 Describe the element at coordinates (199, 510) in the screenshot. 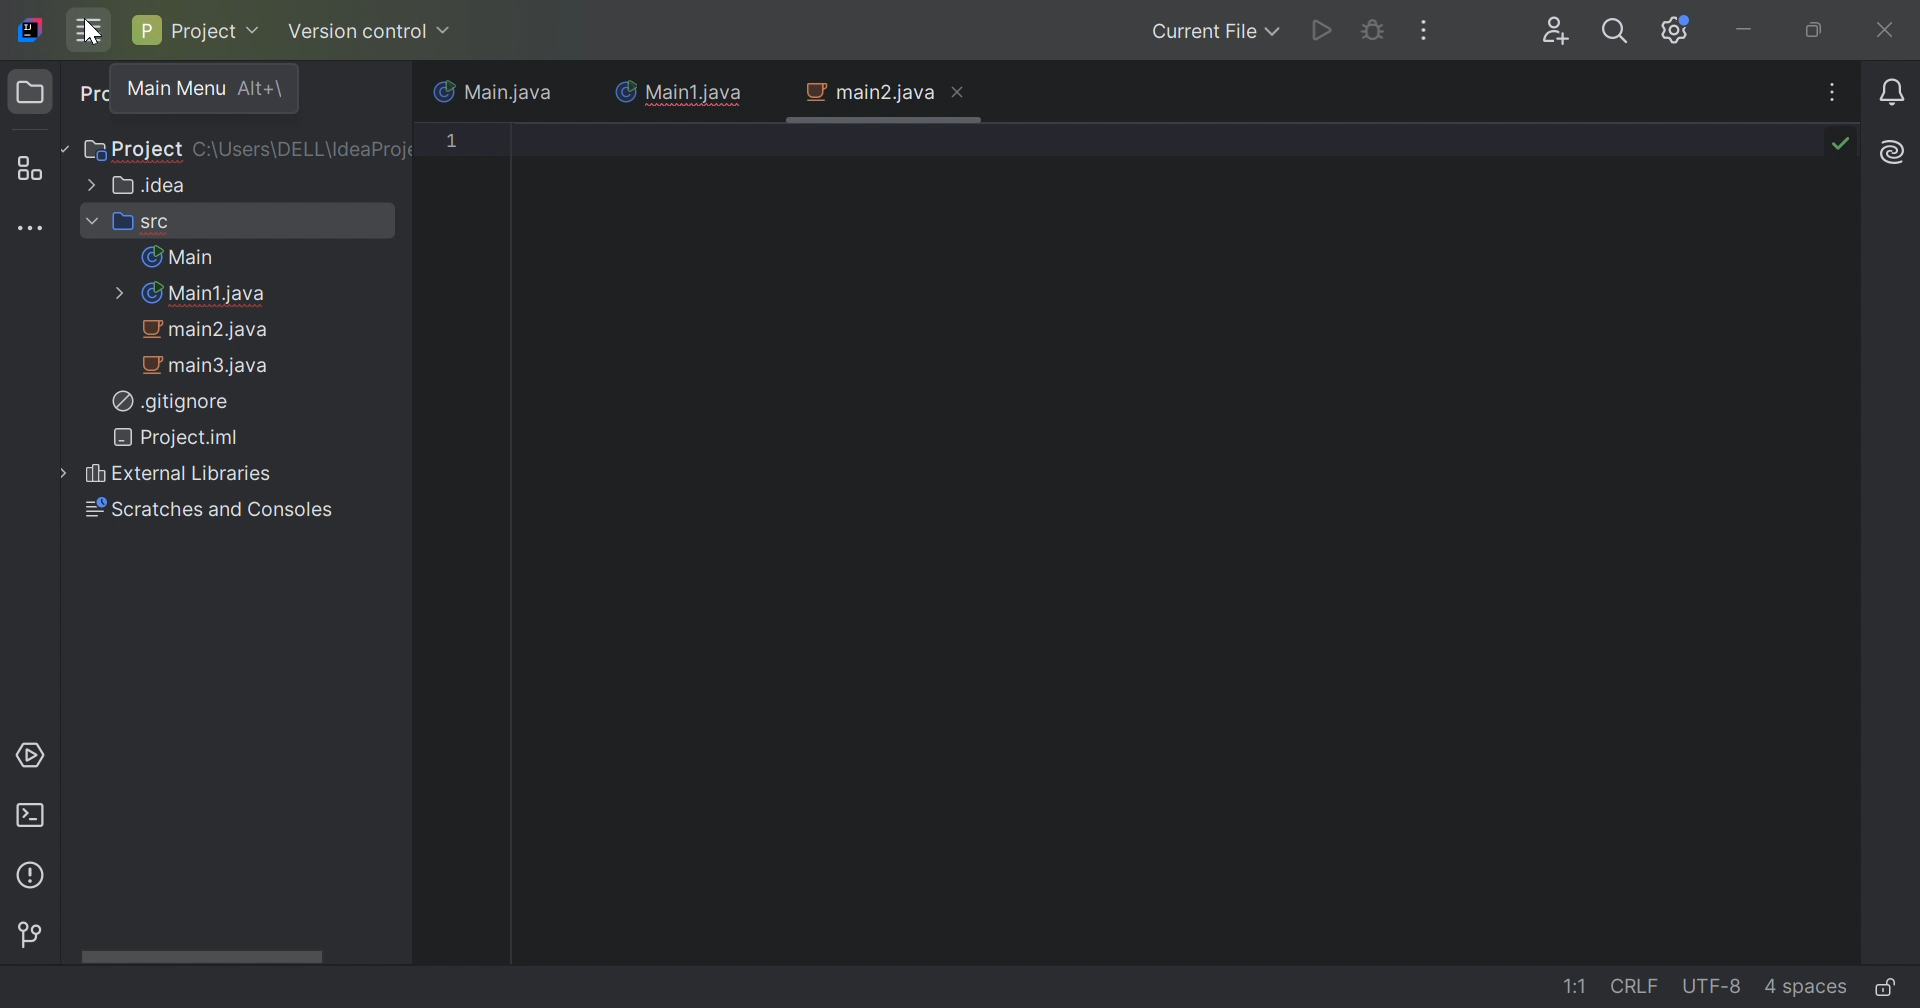

I see `Scratches and Consoles` at that location.